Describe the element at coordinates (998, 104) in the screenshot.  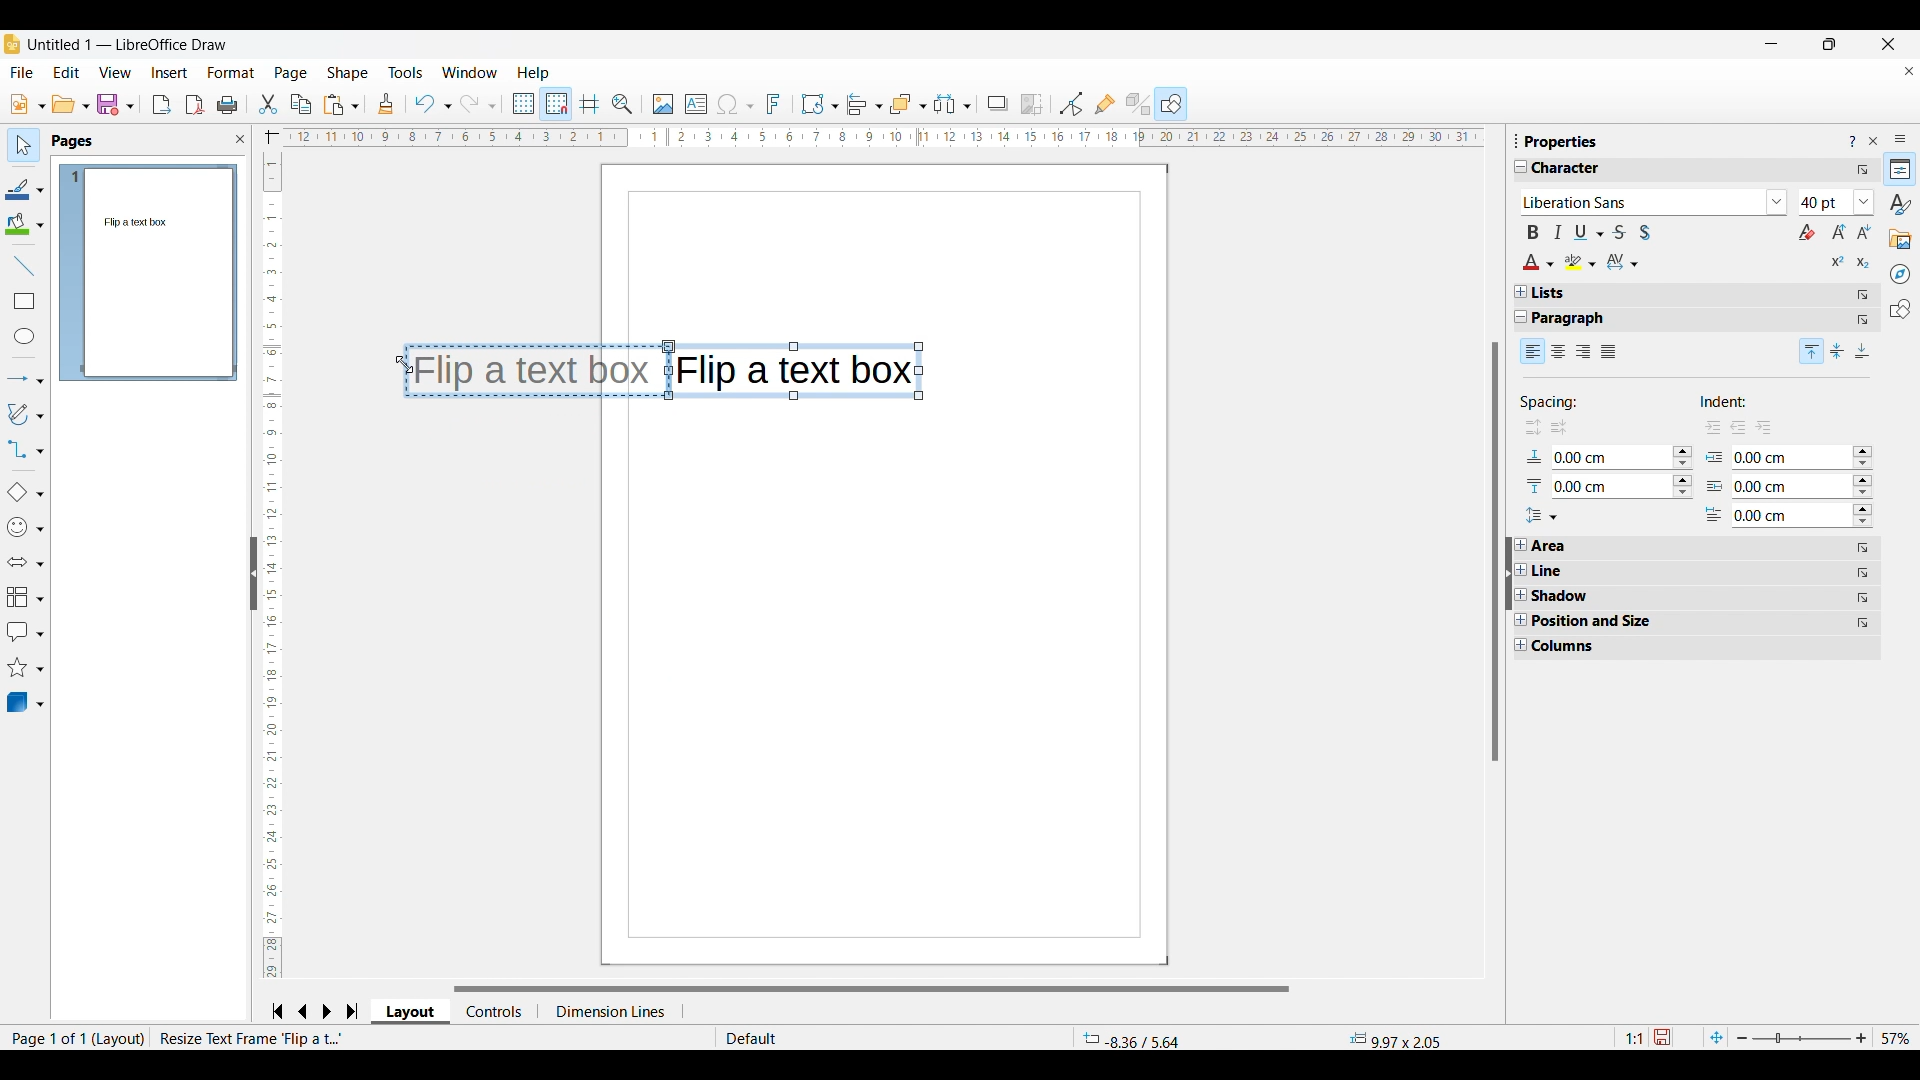
I see `Shadow` at that location.